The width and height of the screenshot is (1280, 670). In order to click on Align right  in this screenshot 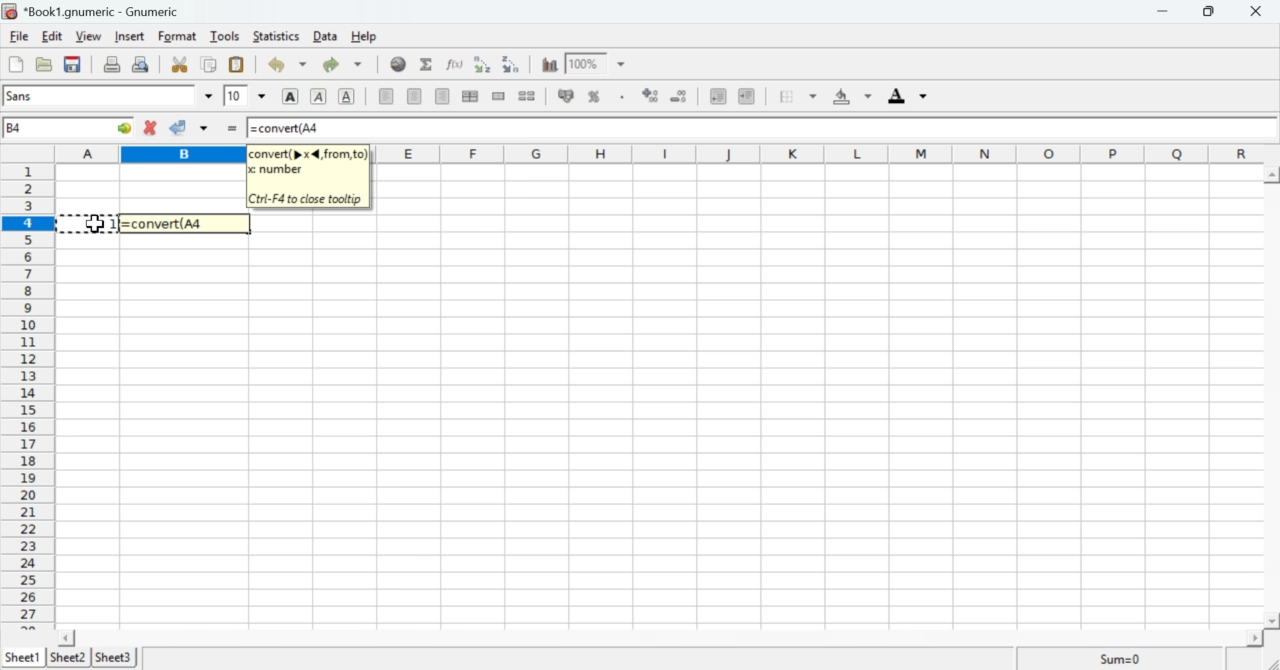, I will do `click(442, 97)`.